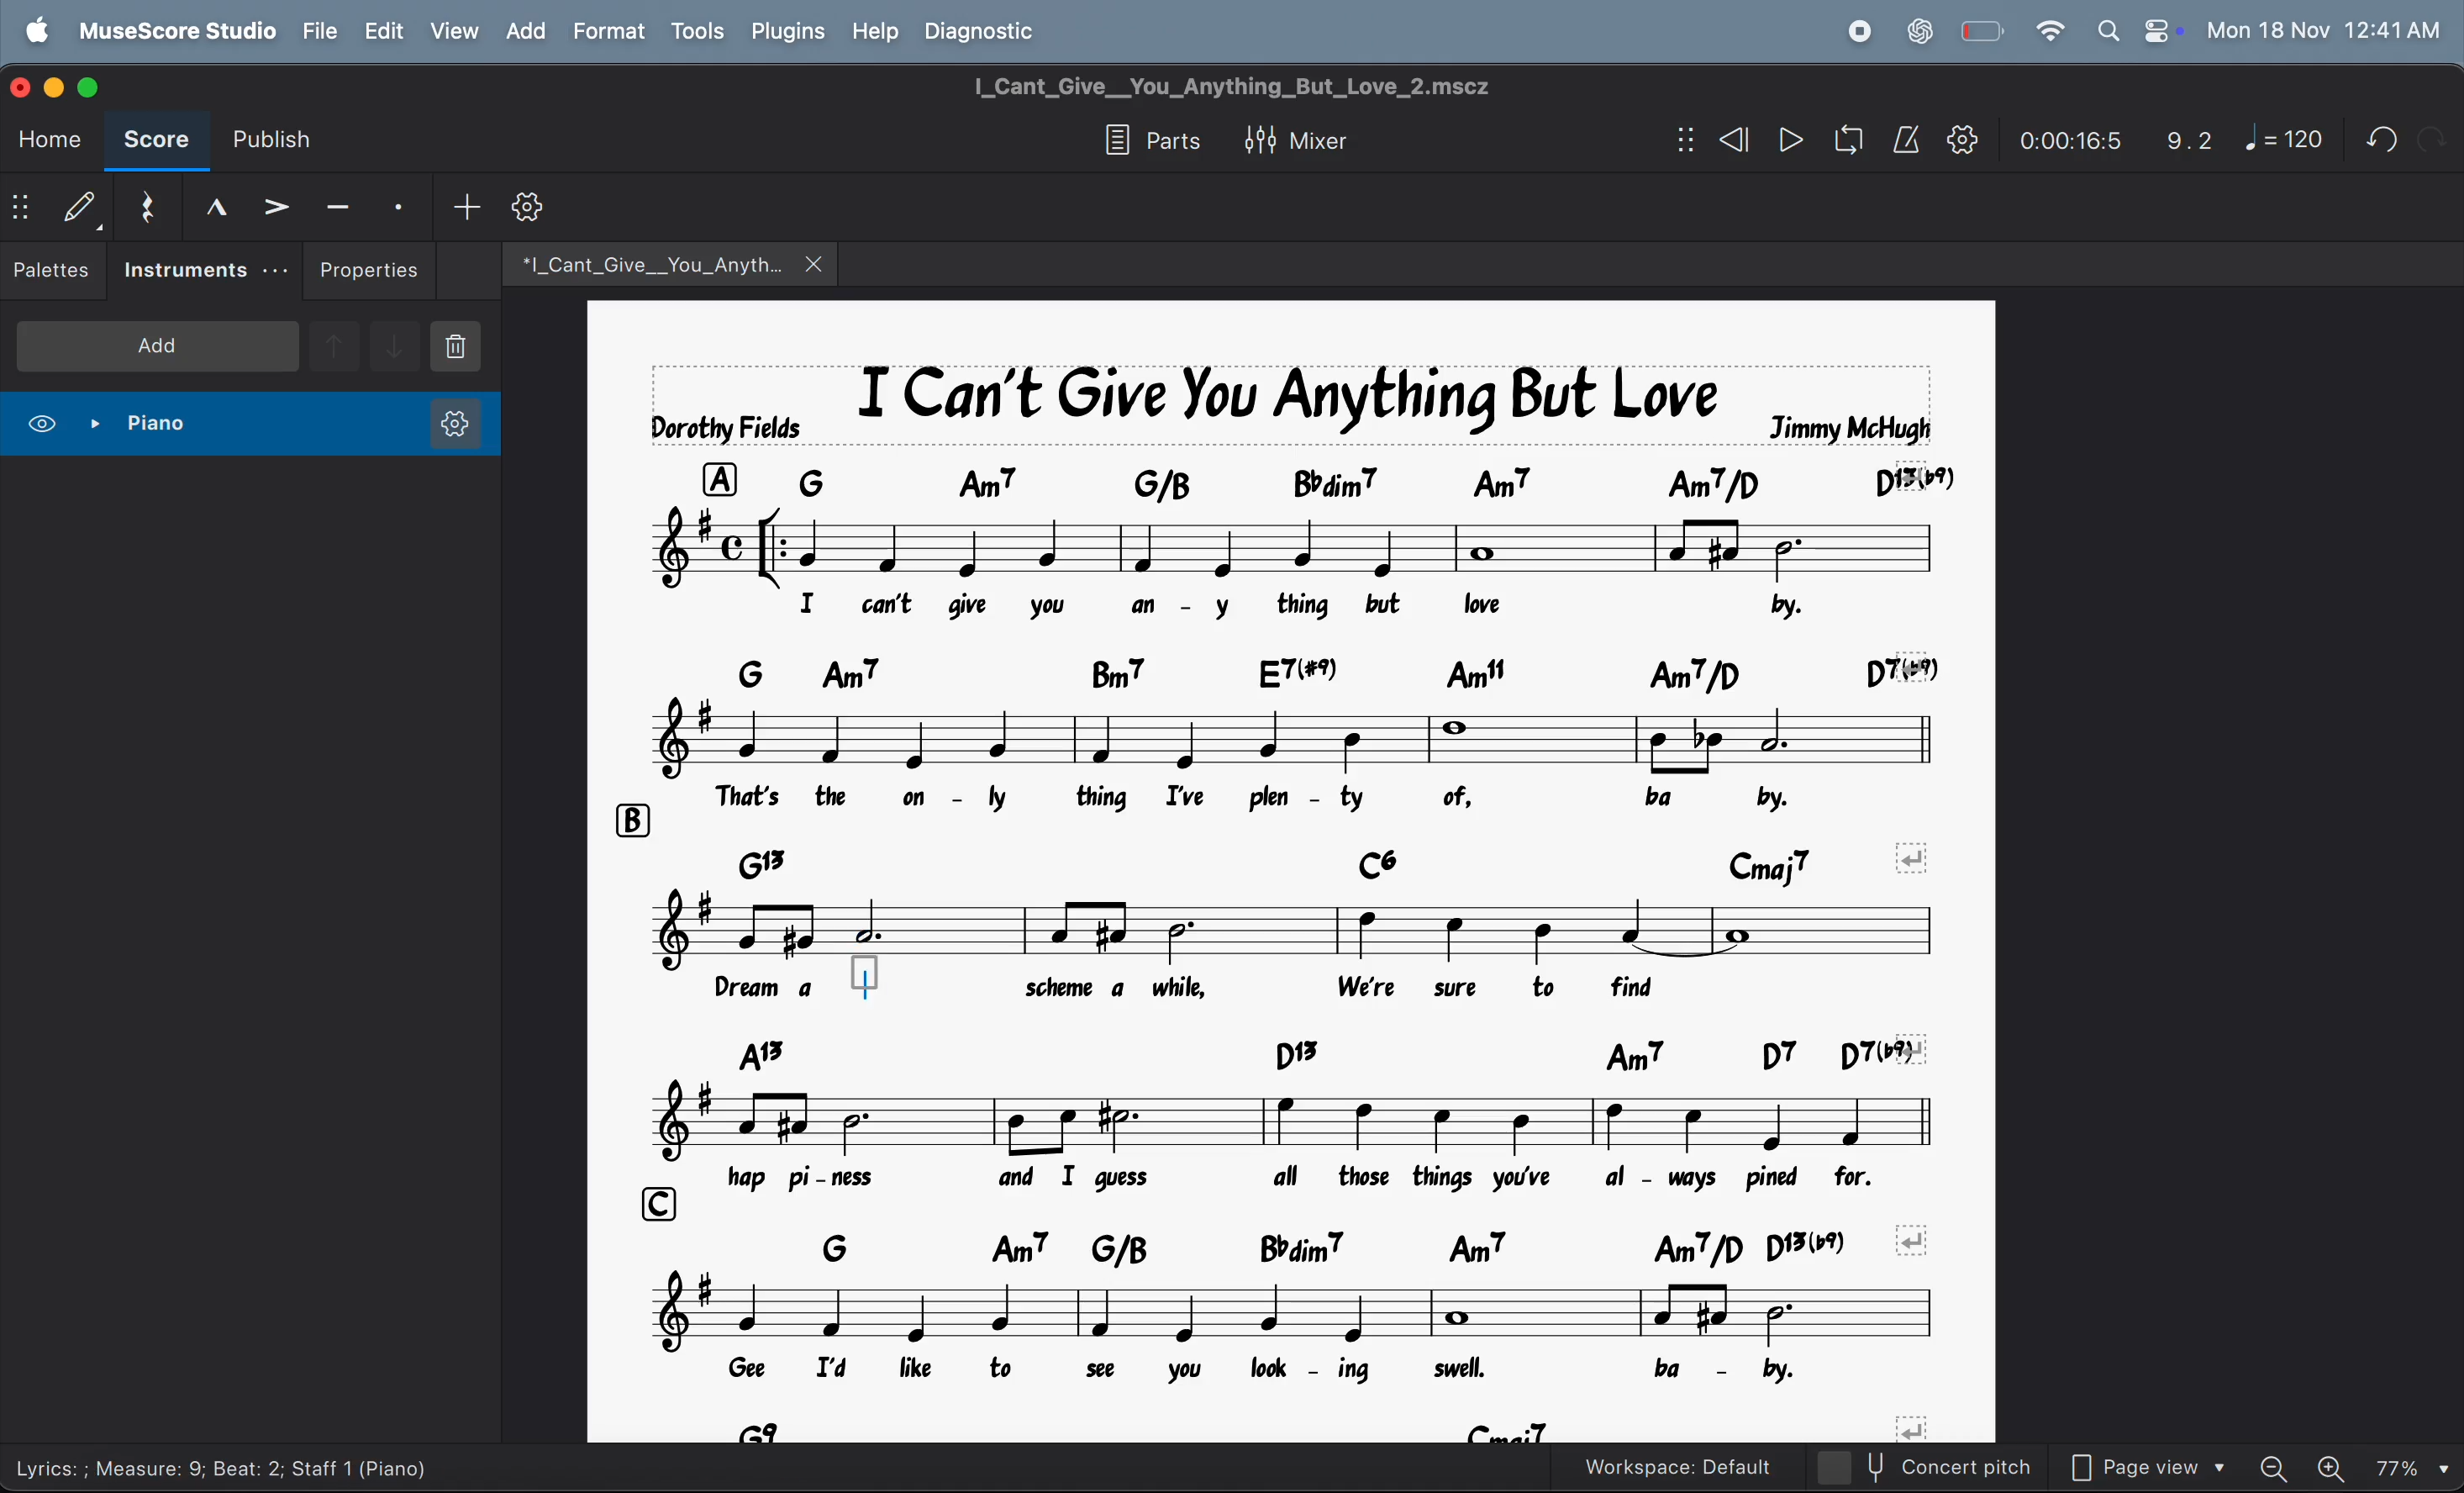 The width and height of the screenshot is (2464, 1493). Describe the element at coordinates (369, 267) in the screenshot. I see `properties` at that location.